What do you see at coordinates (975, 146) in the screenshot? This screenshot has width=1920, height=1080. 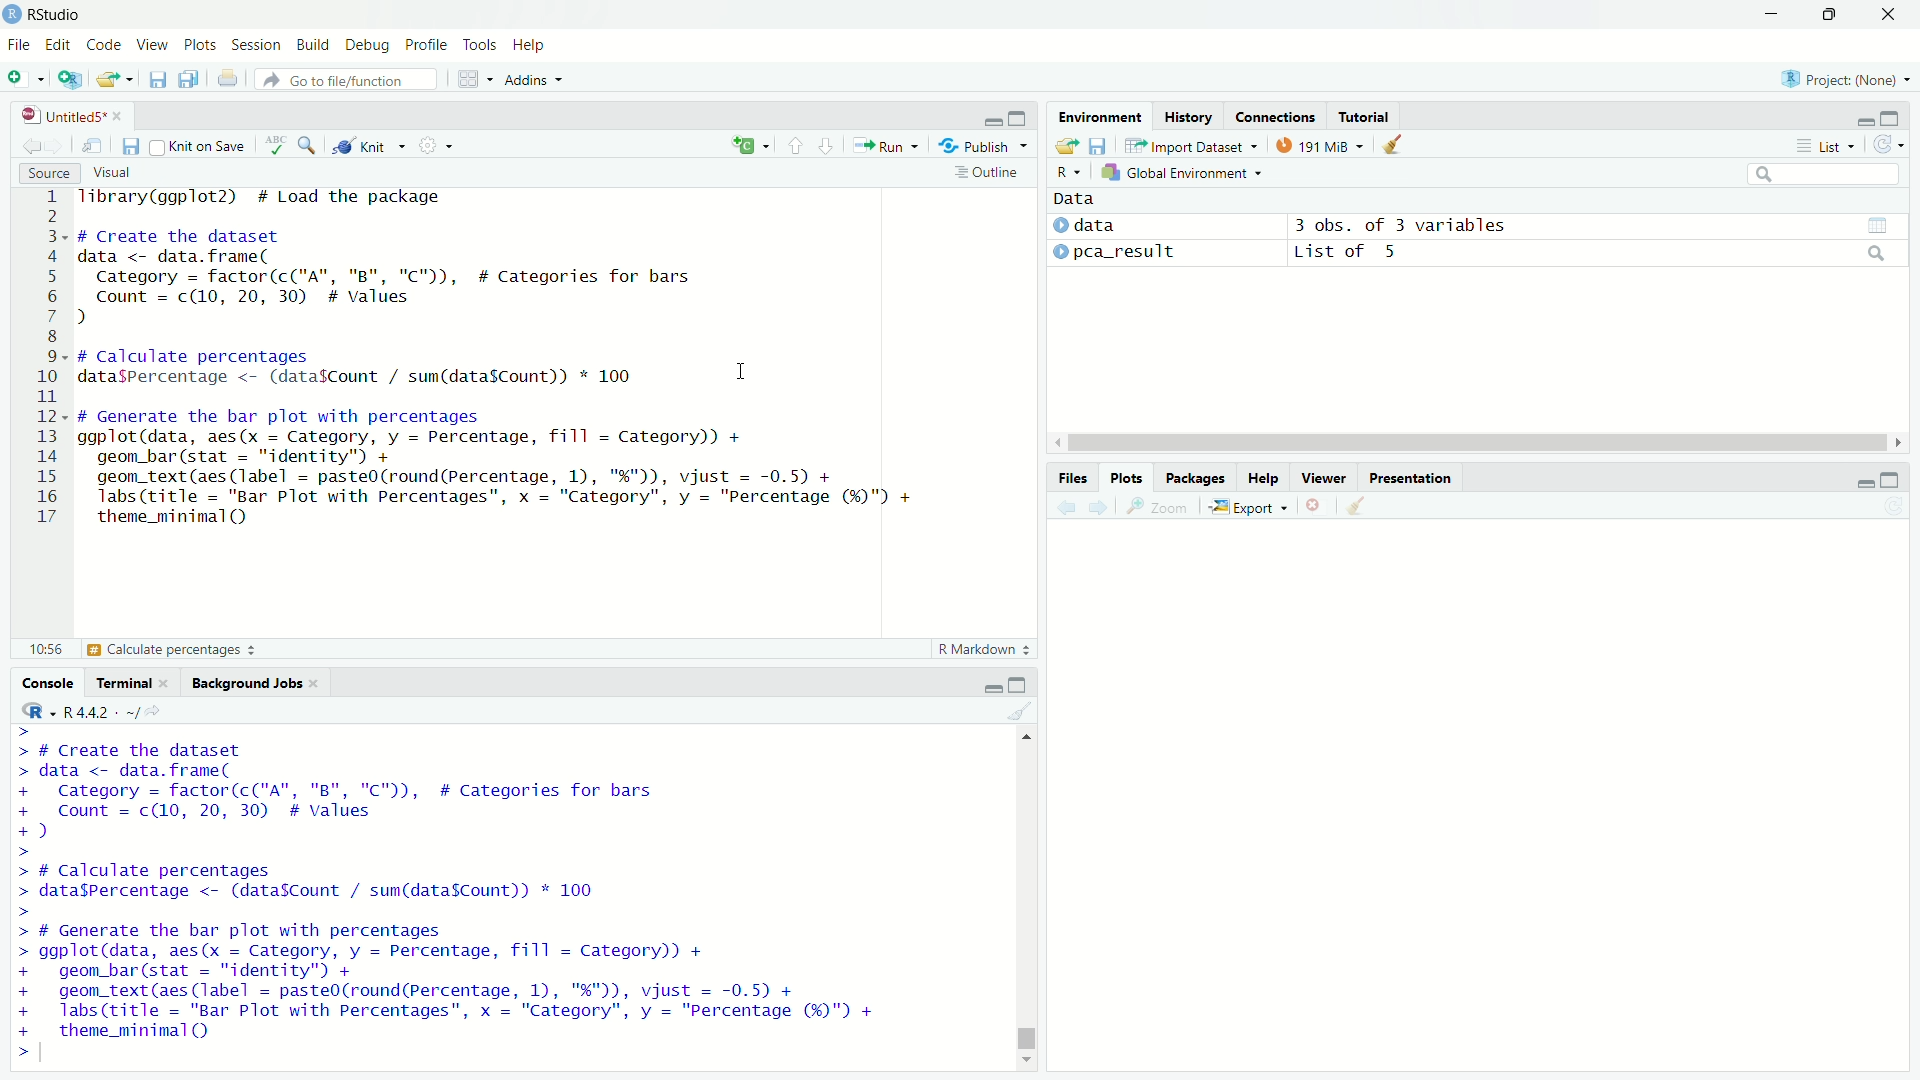 I see `publish` at bounding box center [975, 146].